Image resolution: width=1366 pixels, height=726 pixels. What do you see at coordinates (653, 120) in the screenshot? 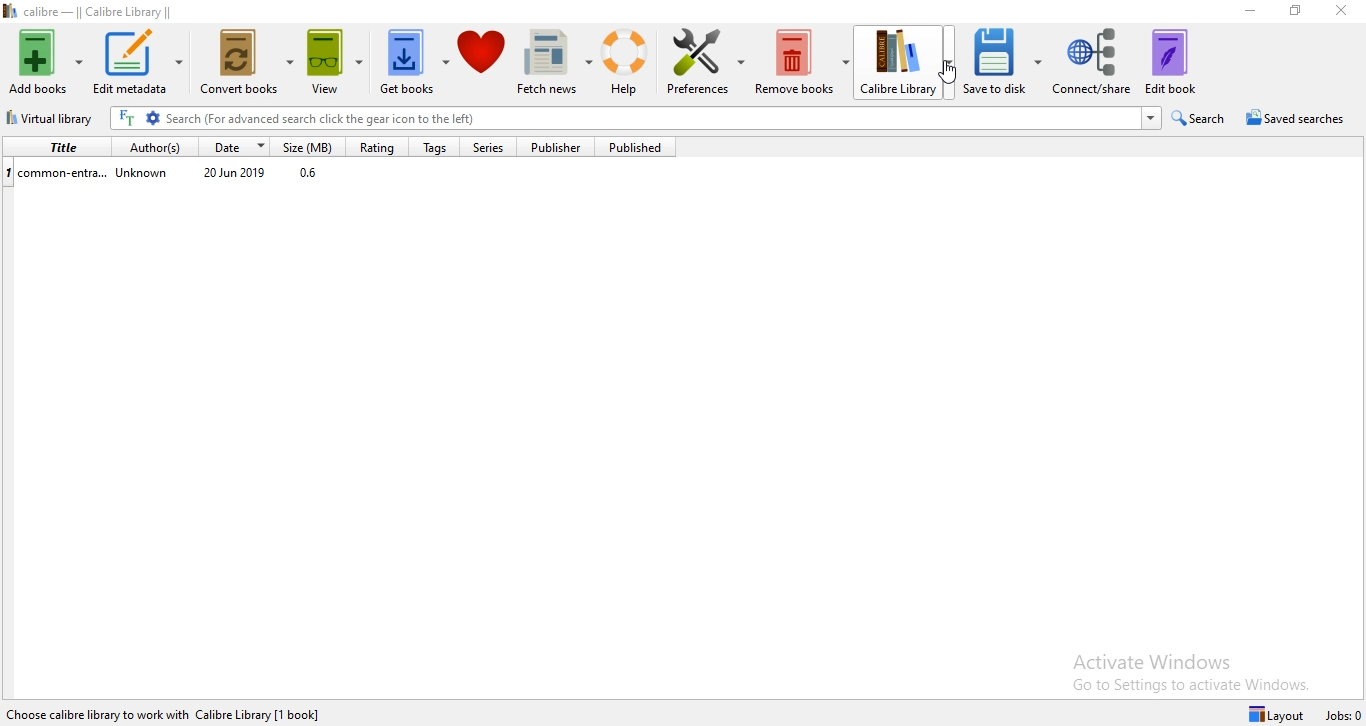
I see `Serach bar` at bounding box center [653, 120].